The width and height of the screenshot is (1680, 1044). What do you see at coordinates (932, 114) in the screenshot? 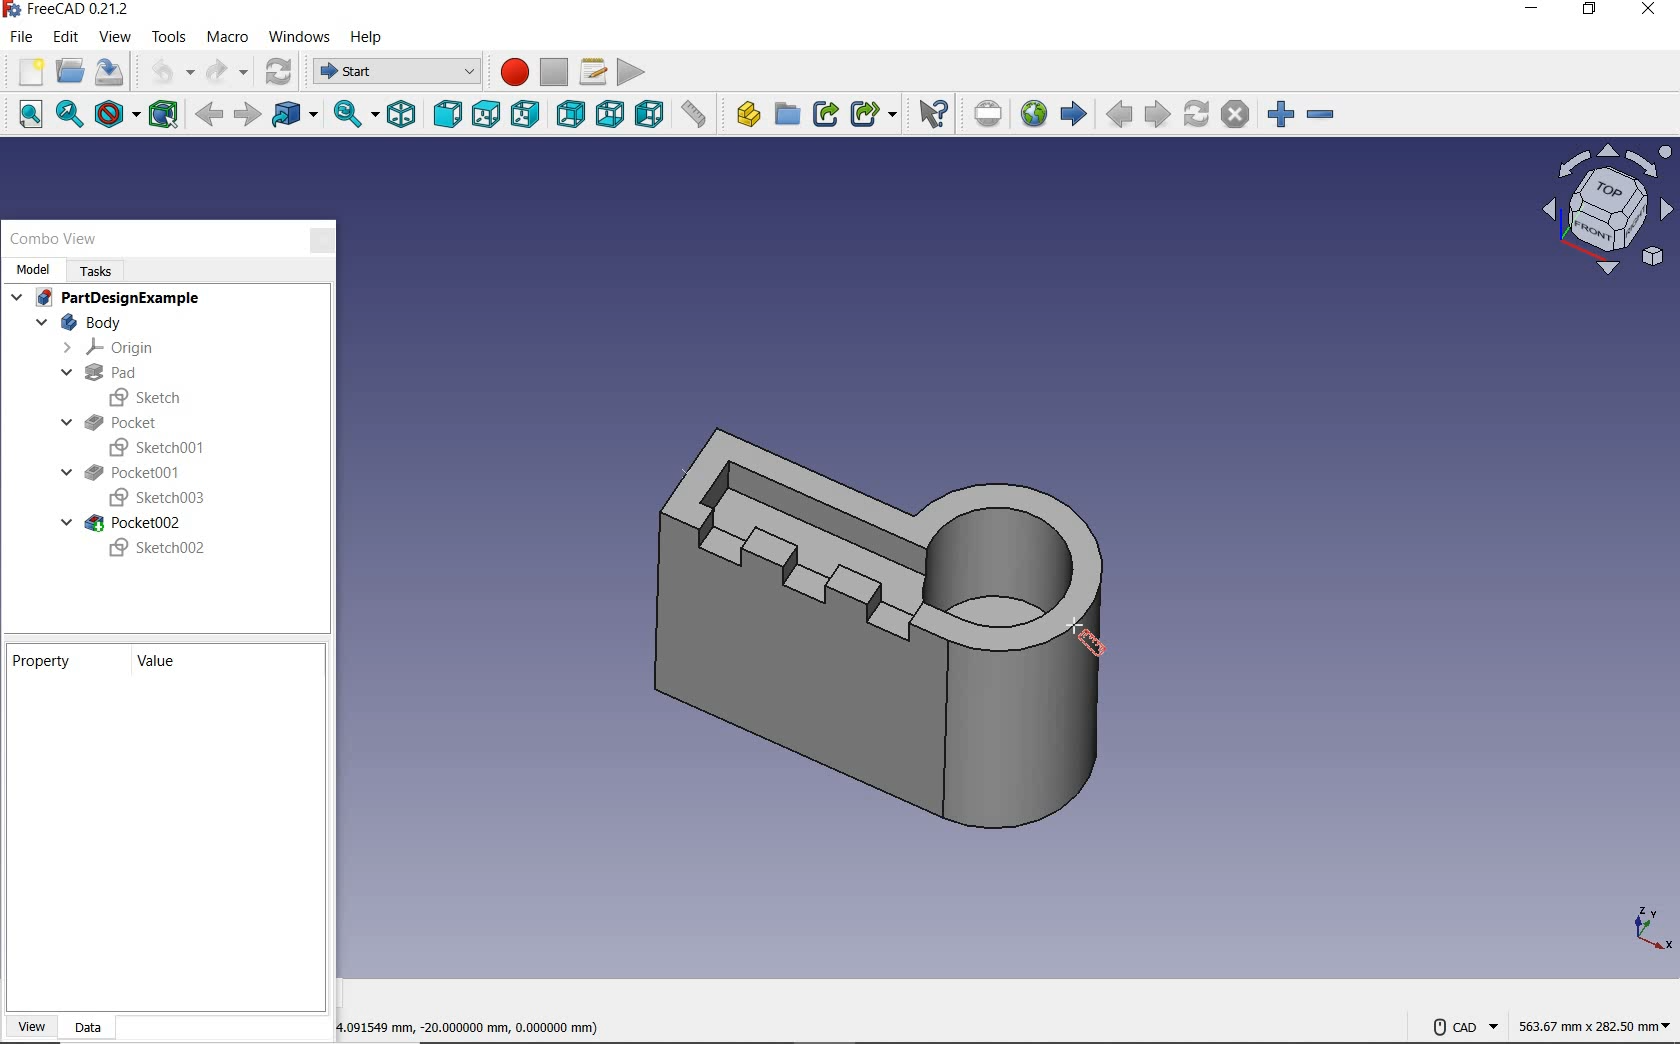
I see `What's this?` at bounding box center [932, 114].